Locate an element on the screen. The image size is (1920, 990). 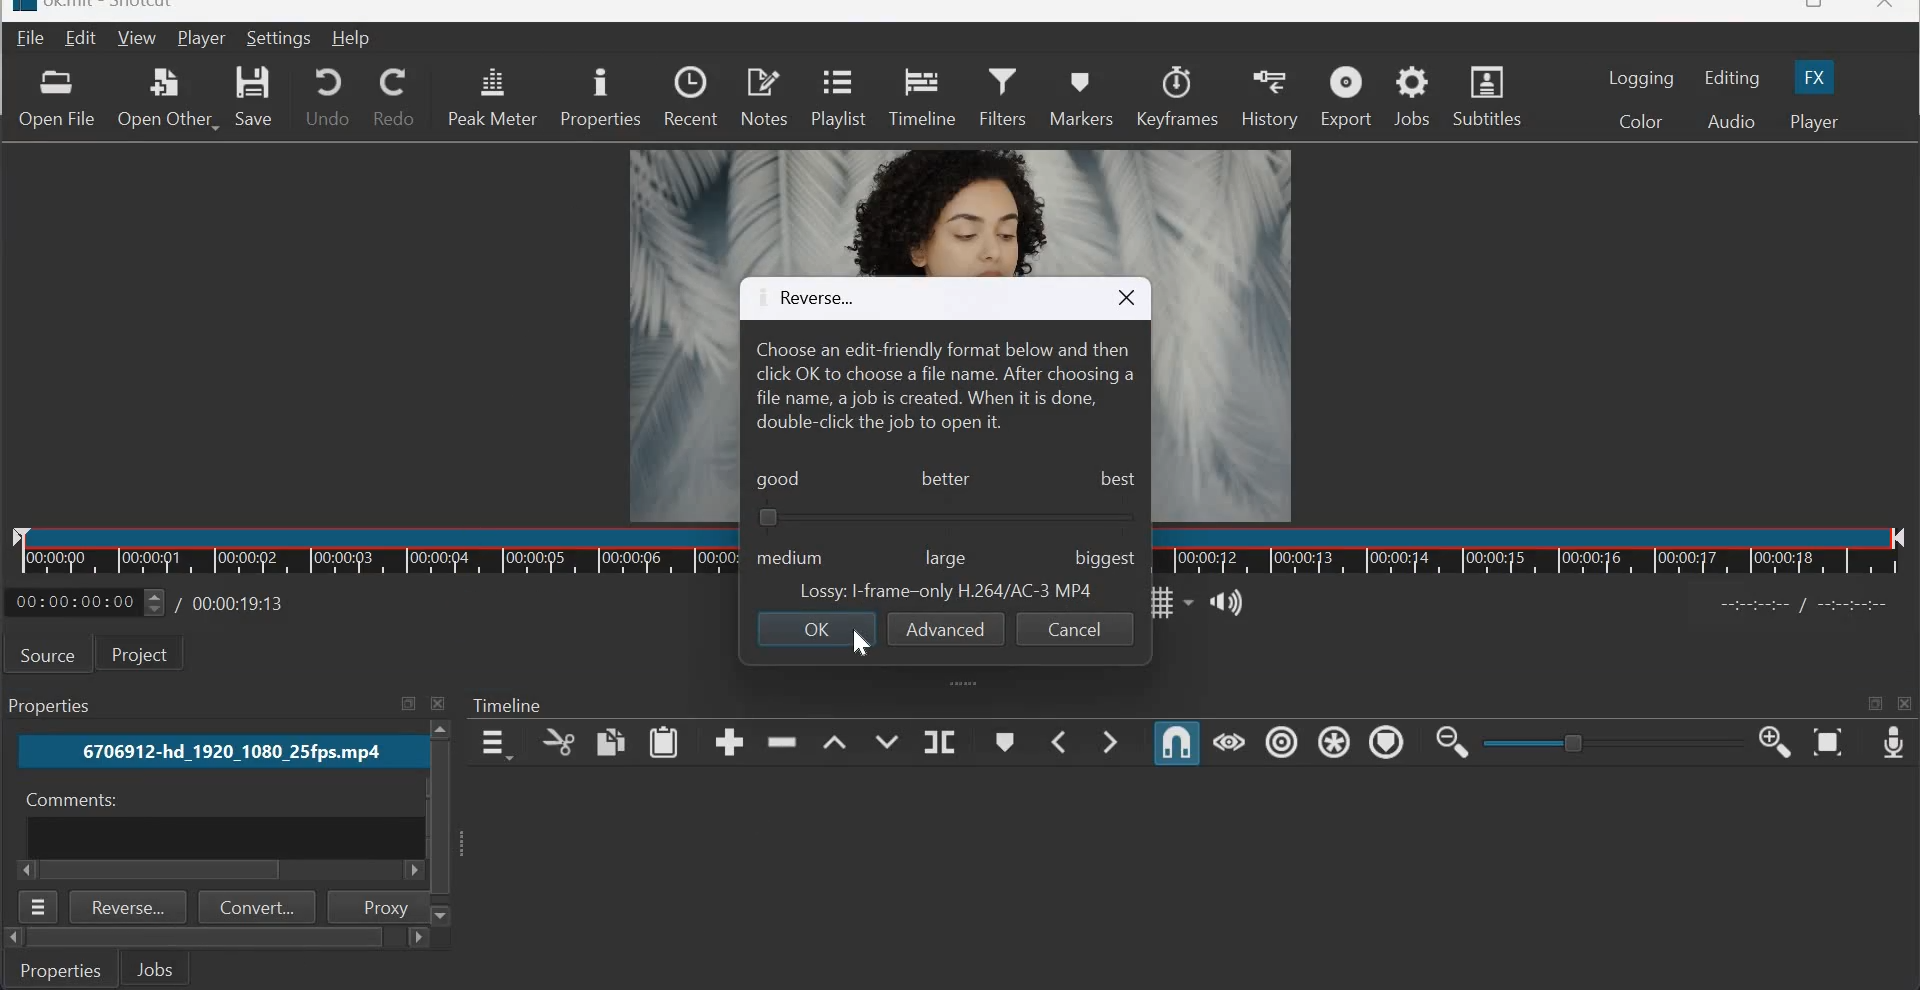
Toggle grid display on the player is located at coordinates (1168, 602).